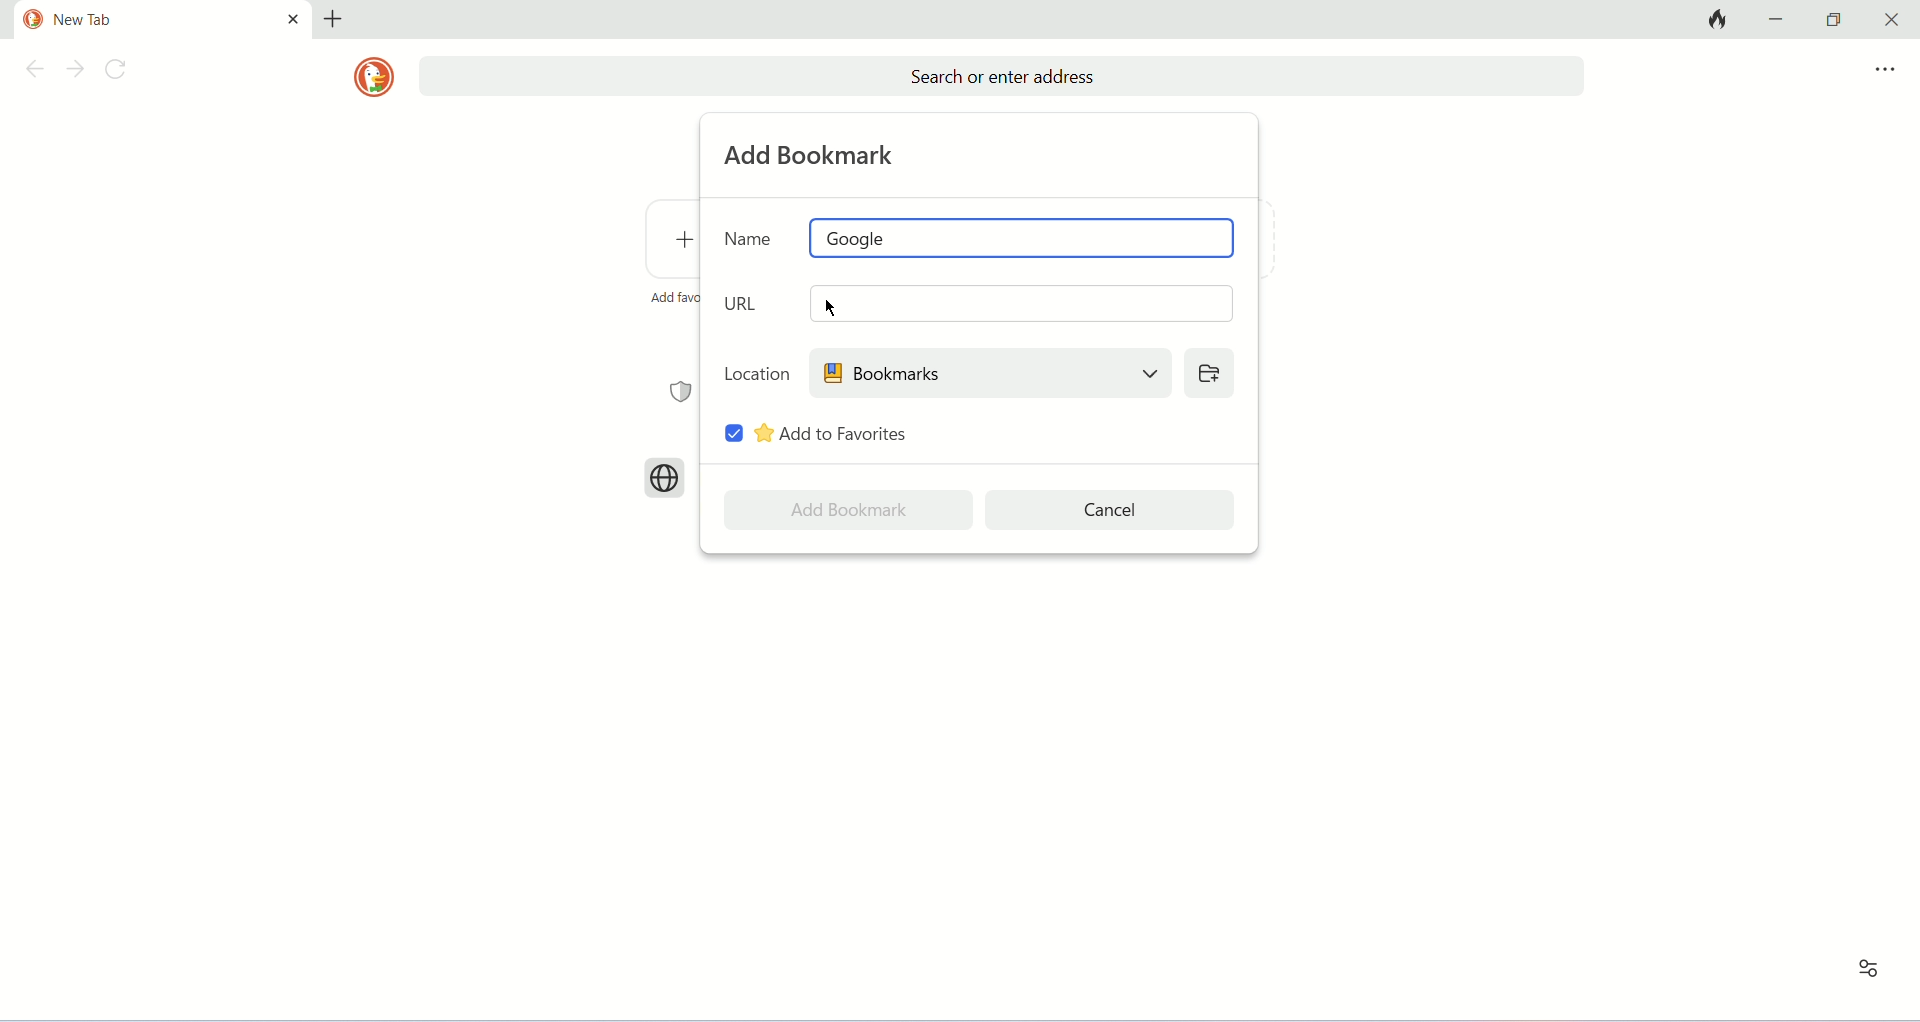  What do you see at coordinates (757, 372) in the screenshot?
I see `location` at bounding box center [757, 372].